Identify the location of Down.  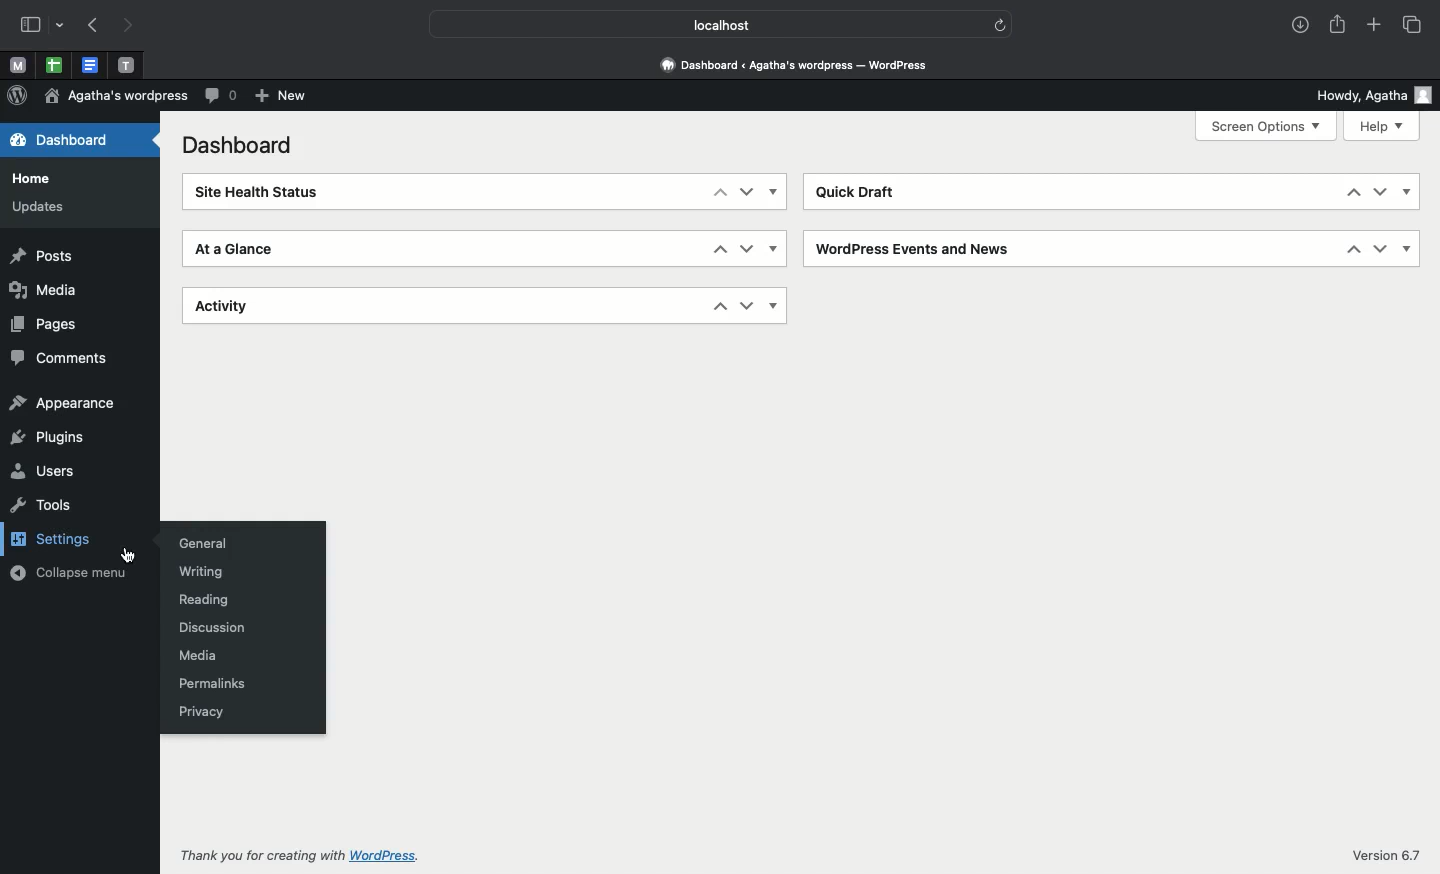
(745, 304).